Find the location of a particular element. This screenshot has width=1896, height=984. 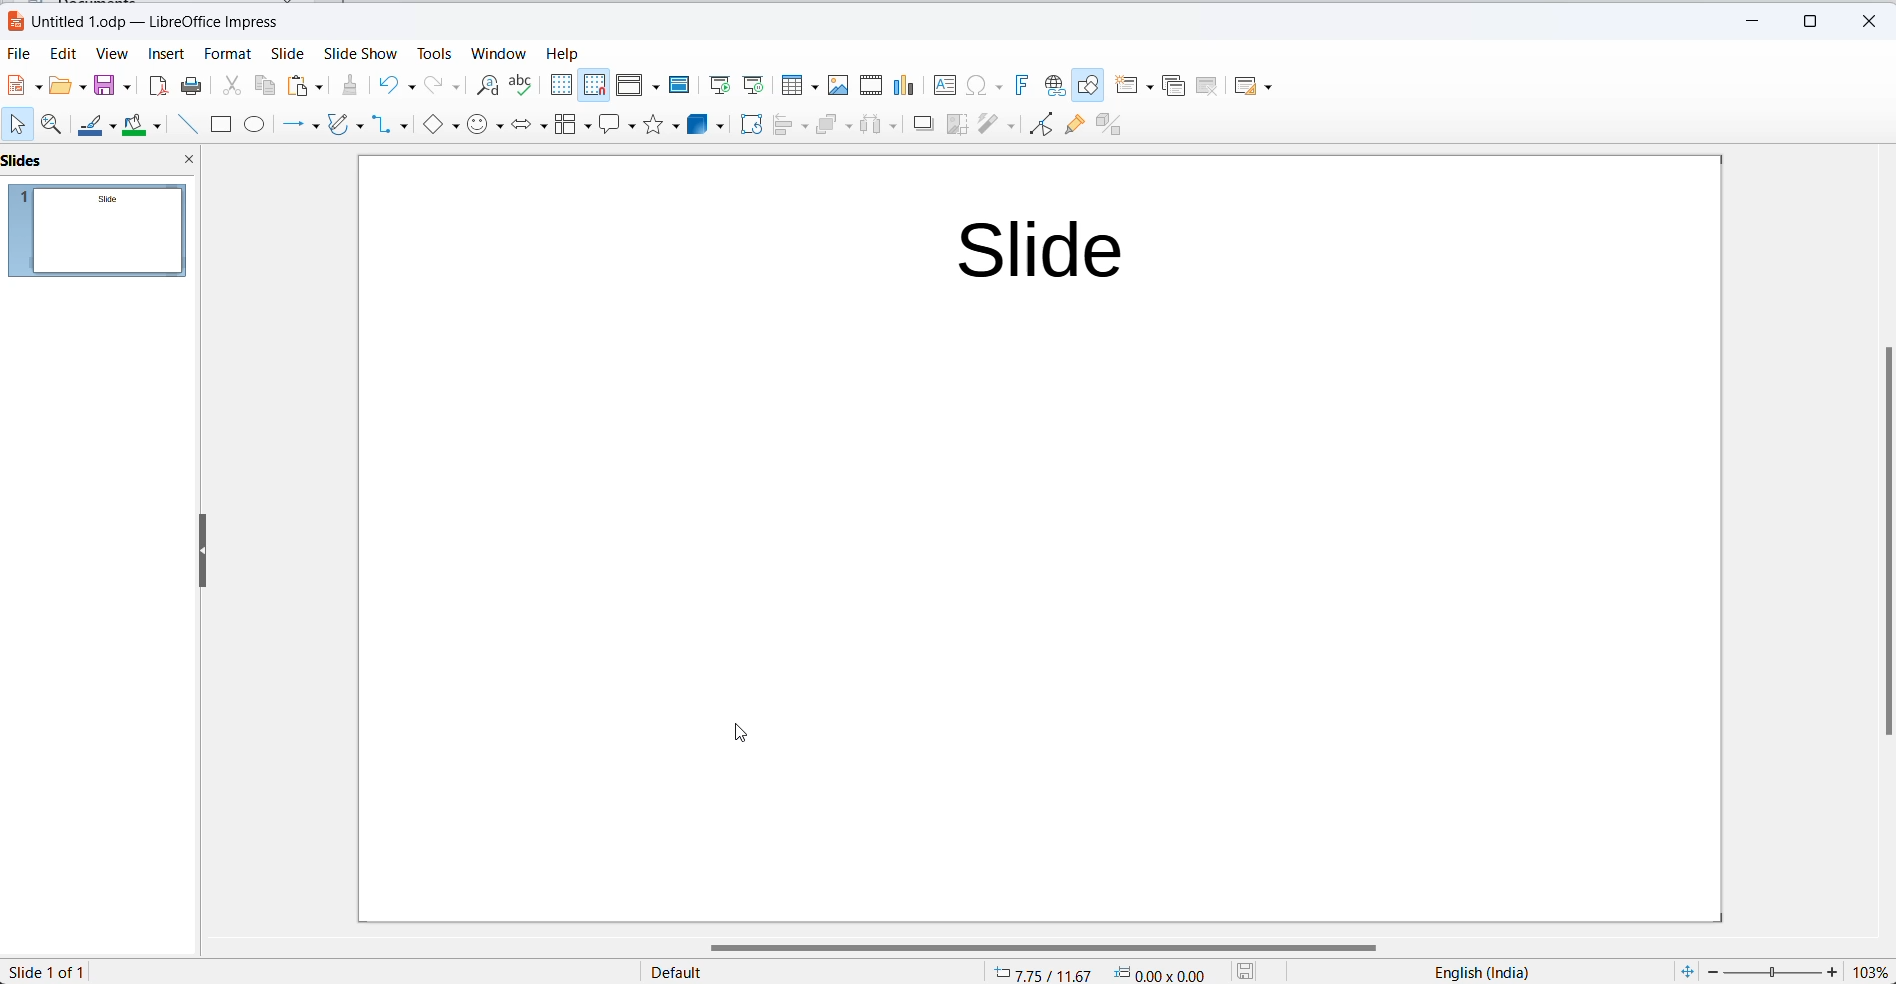

rotate is located at coordinates (748, 127).